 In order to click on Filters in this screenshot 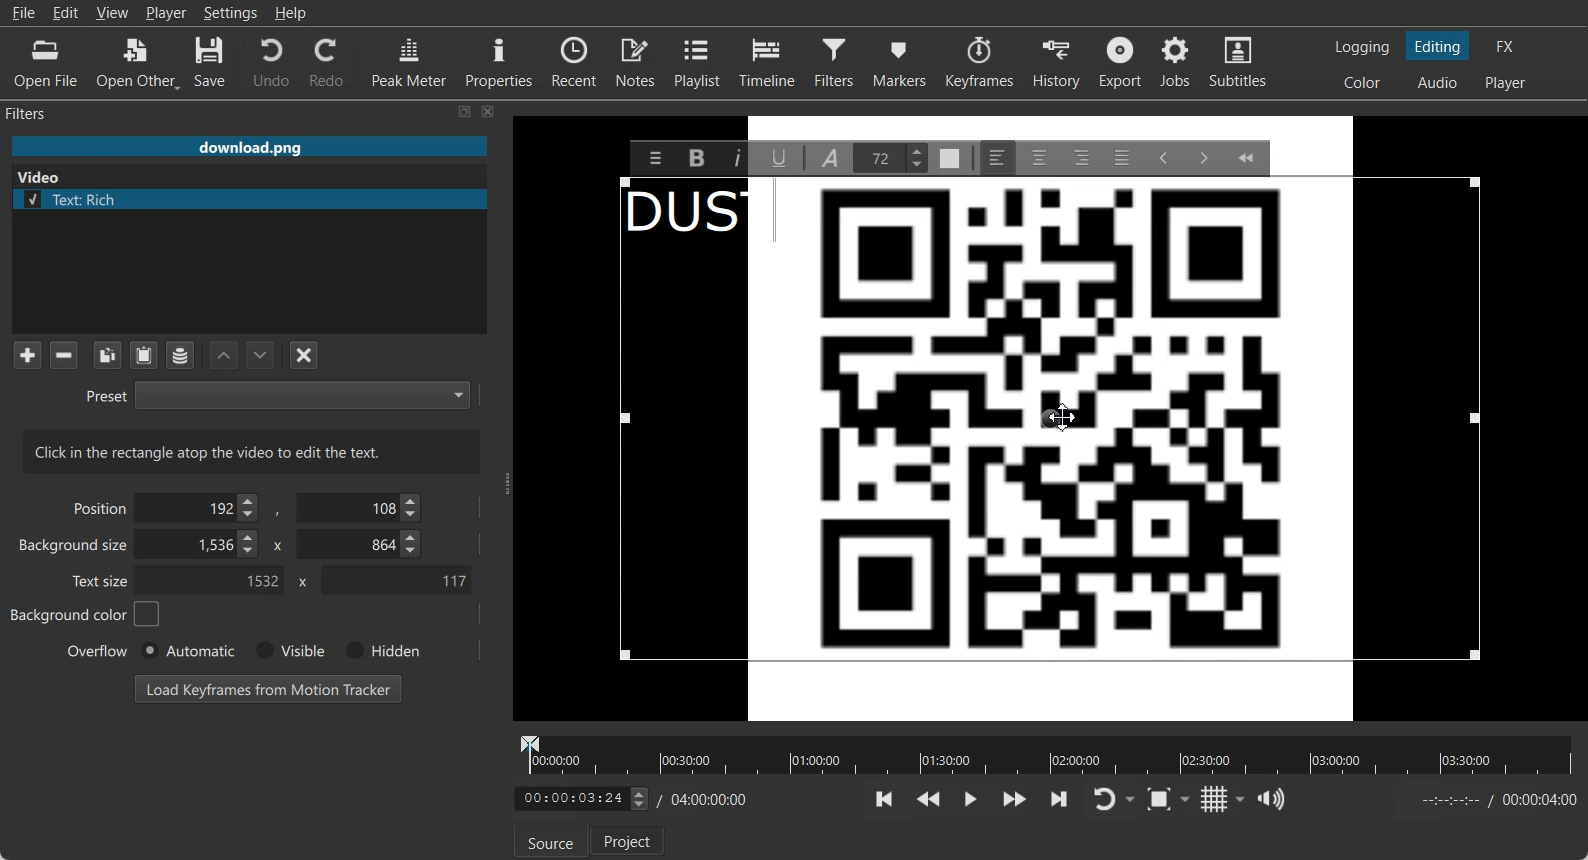, I will do `click(837, 61)`.